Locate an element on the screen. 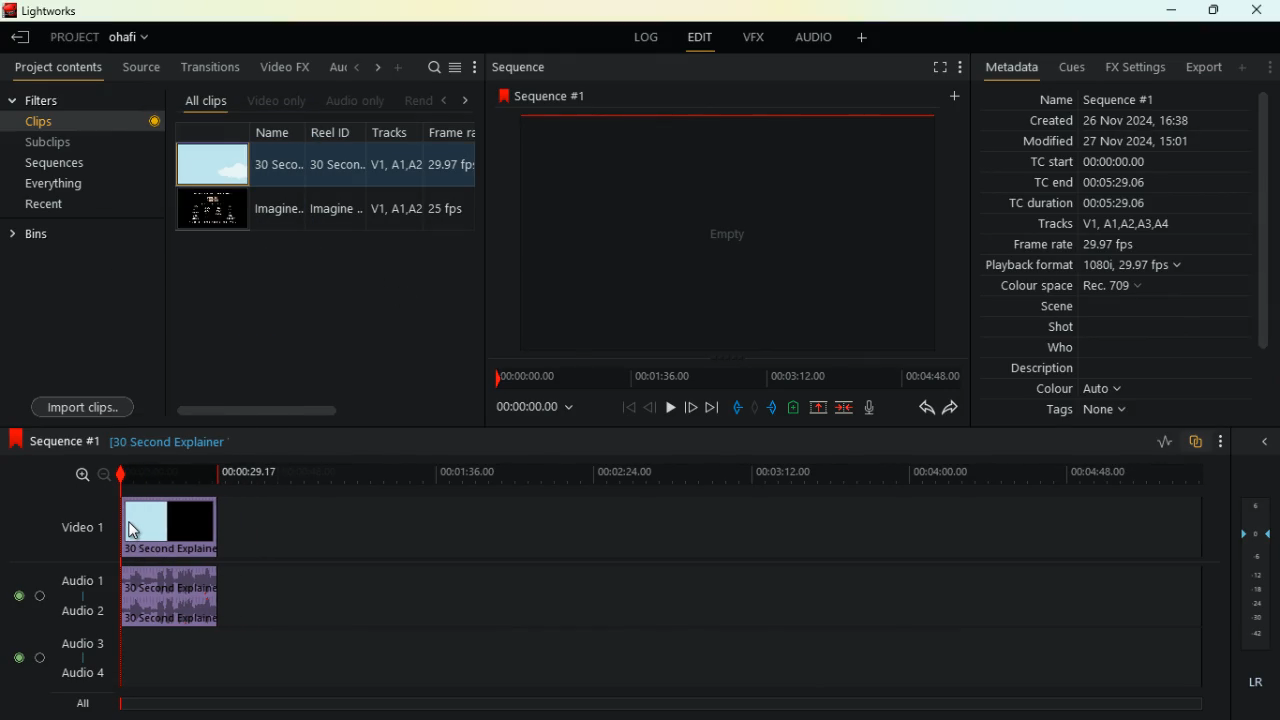  tracks is located at coordinates (1113, 225).